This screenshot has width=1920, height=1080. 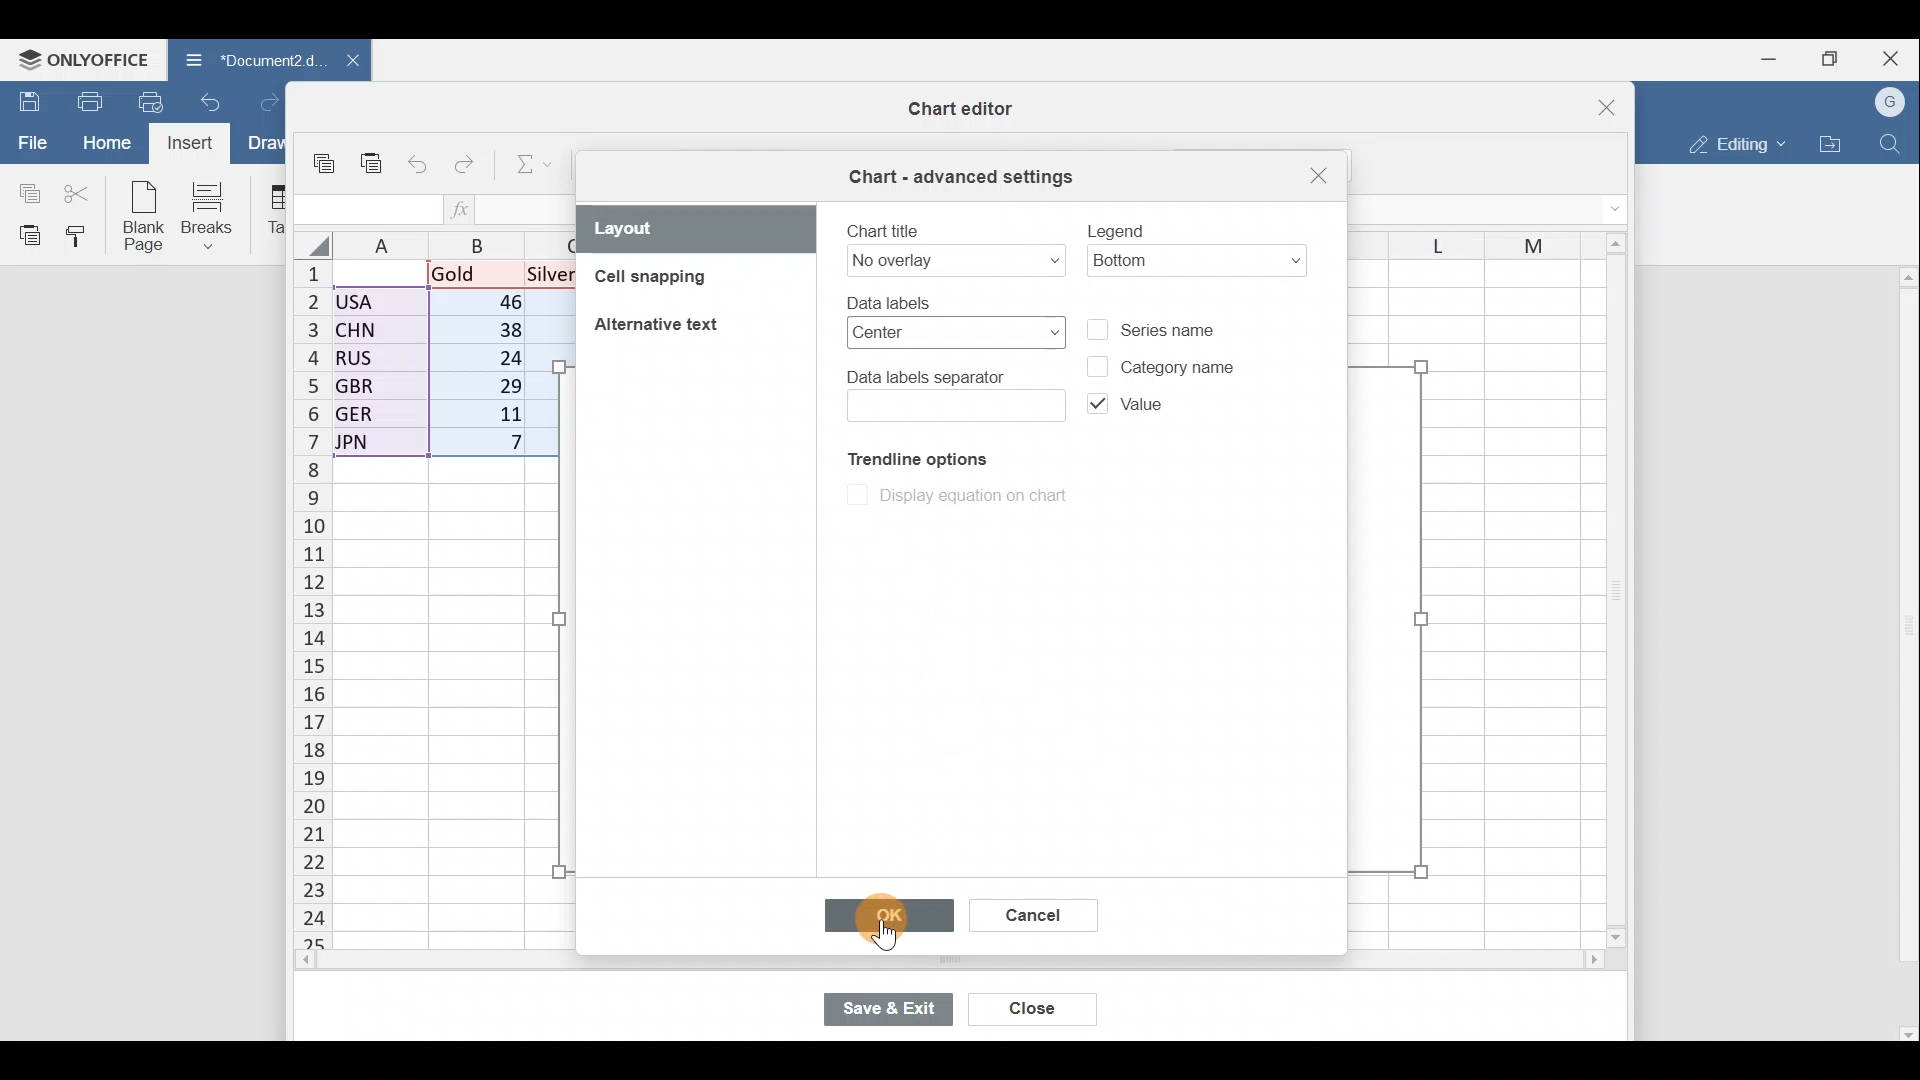 What do you see at coordinates (1163, 361) in the screenshot?
I see `Category name` at bounding box center [1163, 361].